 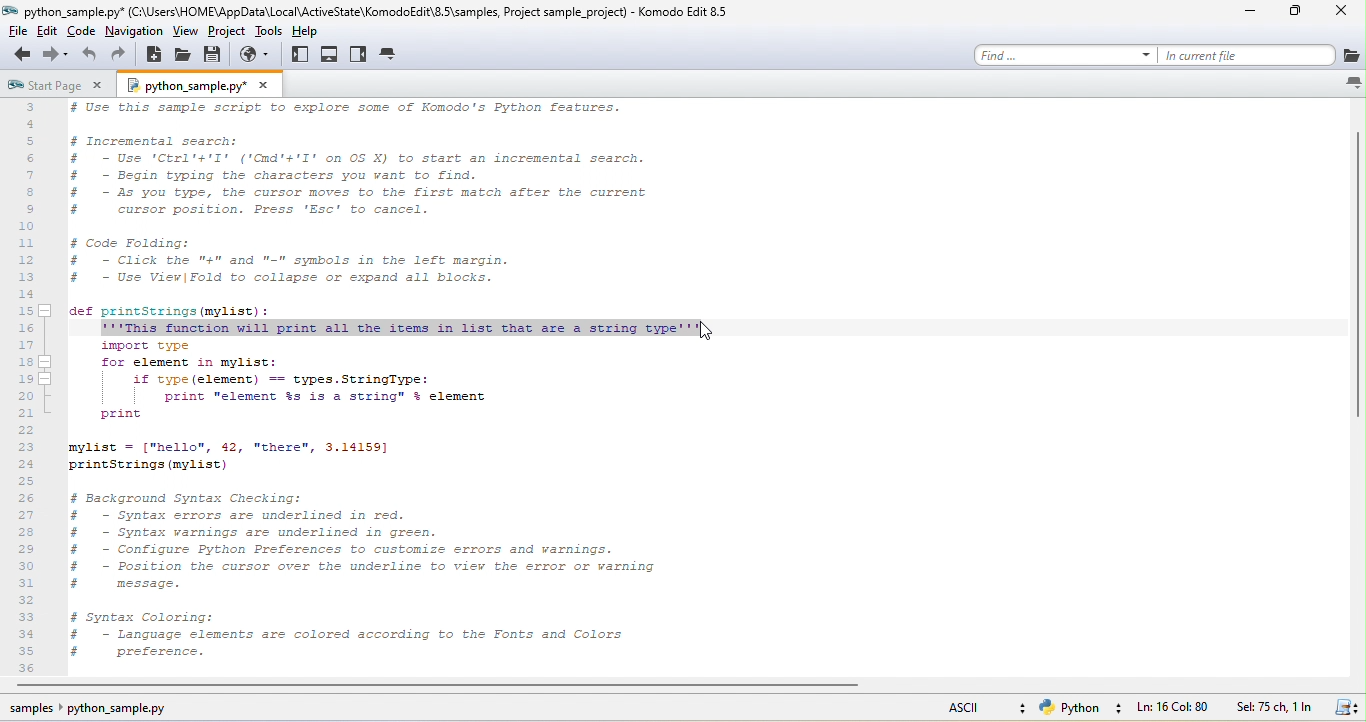 I want to click on close, so click(x=264, y=85).